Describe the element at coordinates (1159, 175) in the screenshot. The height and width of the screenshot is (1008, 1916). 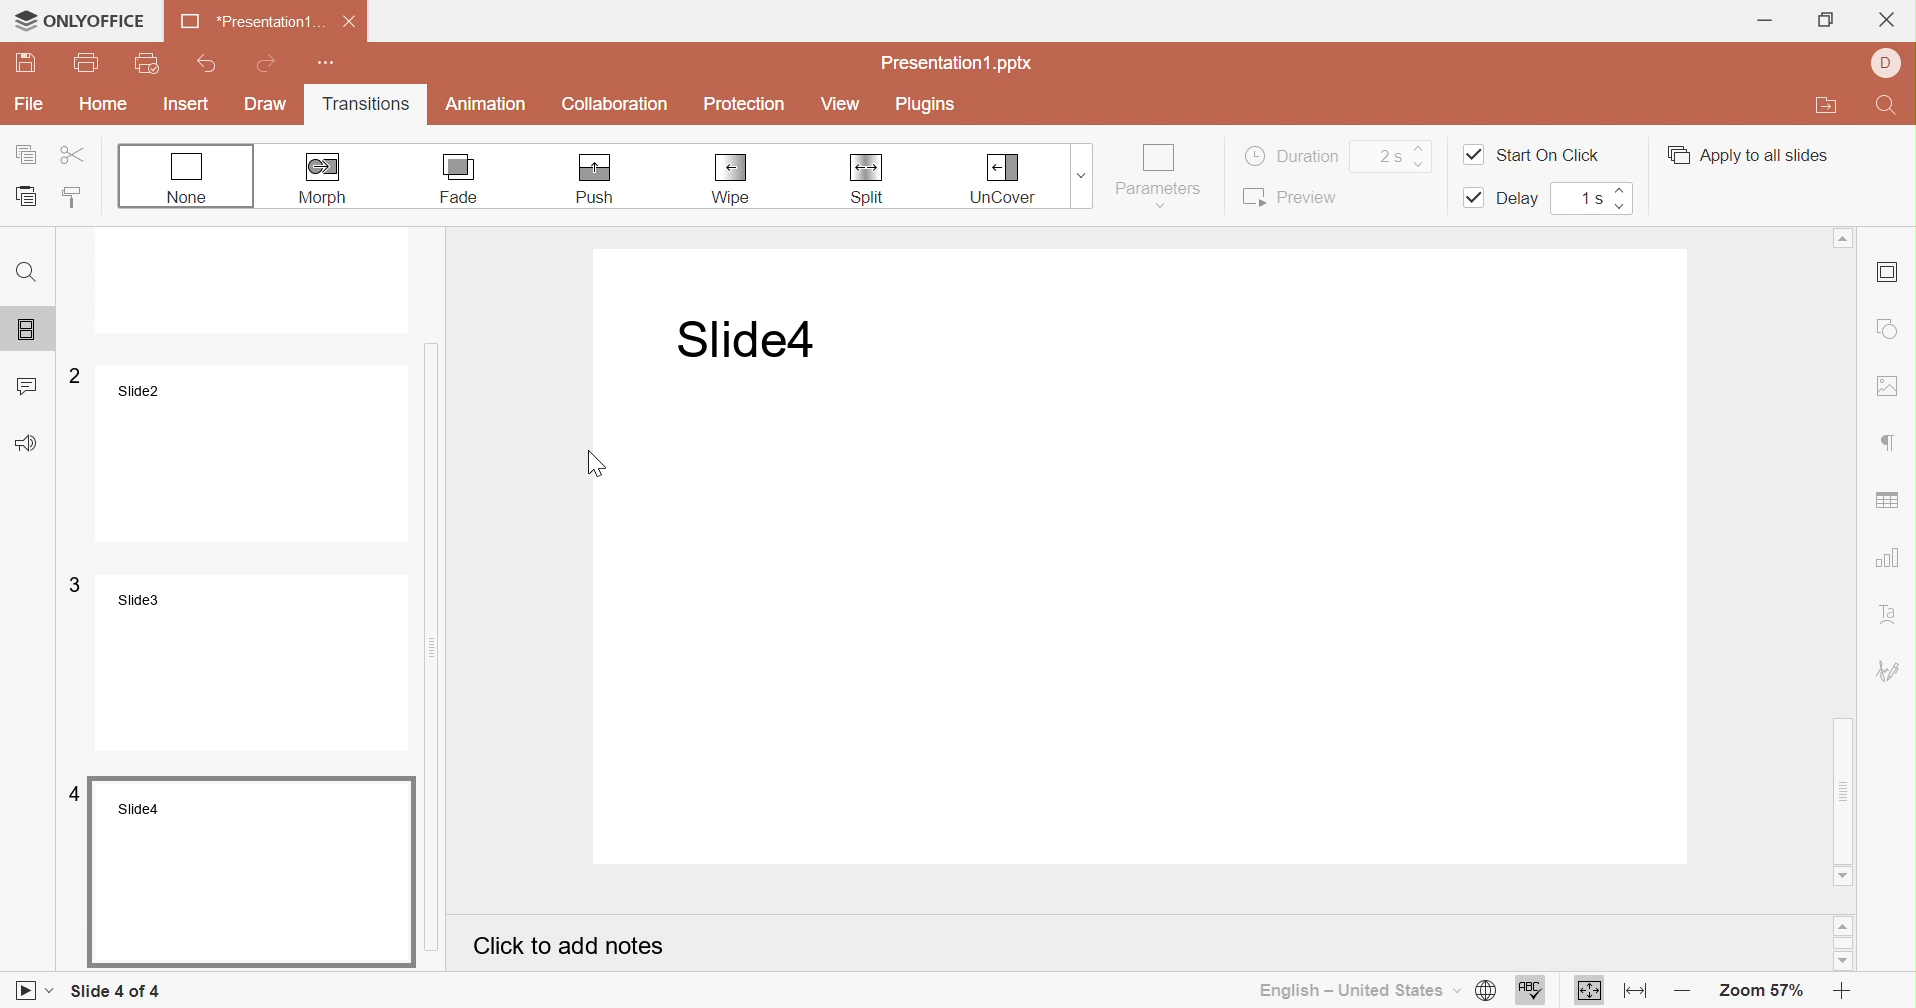
I see `Parameters` at that location.